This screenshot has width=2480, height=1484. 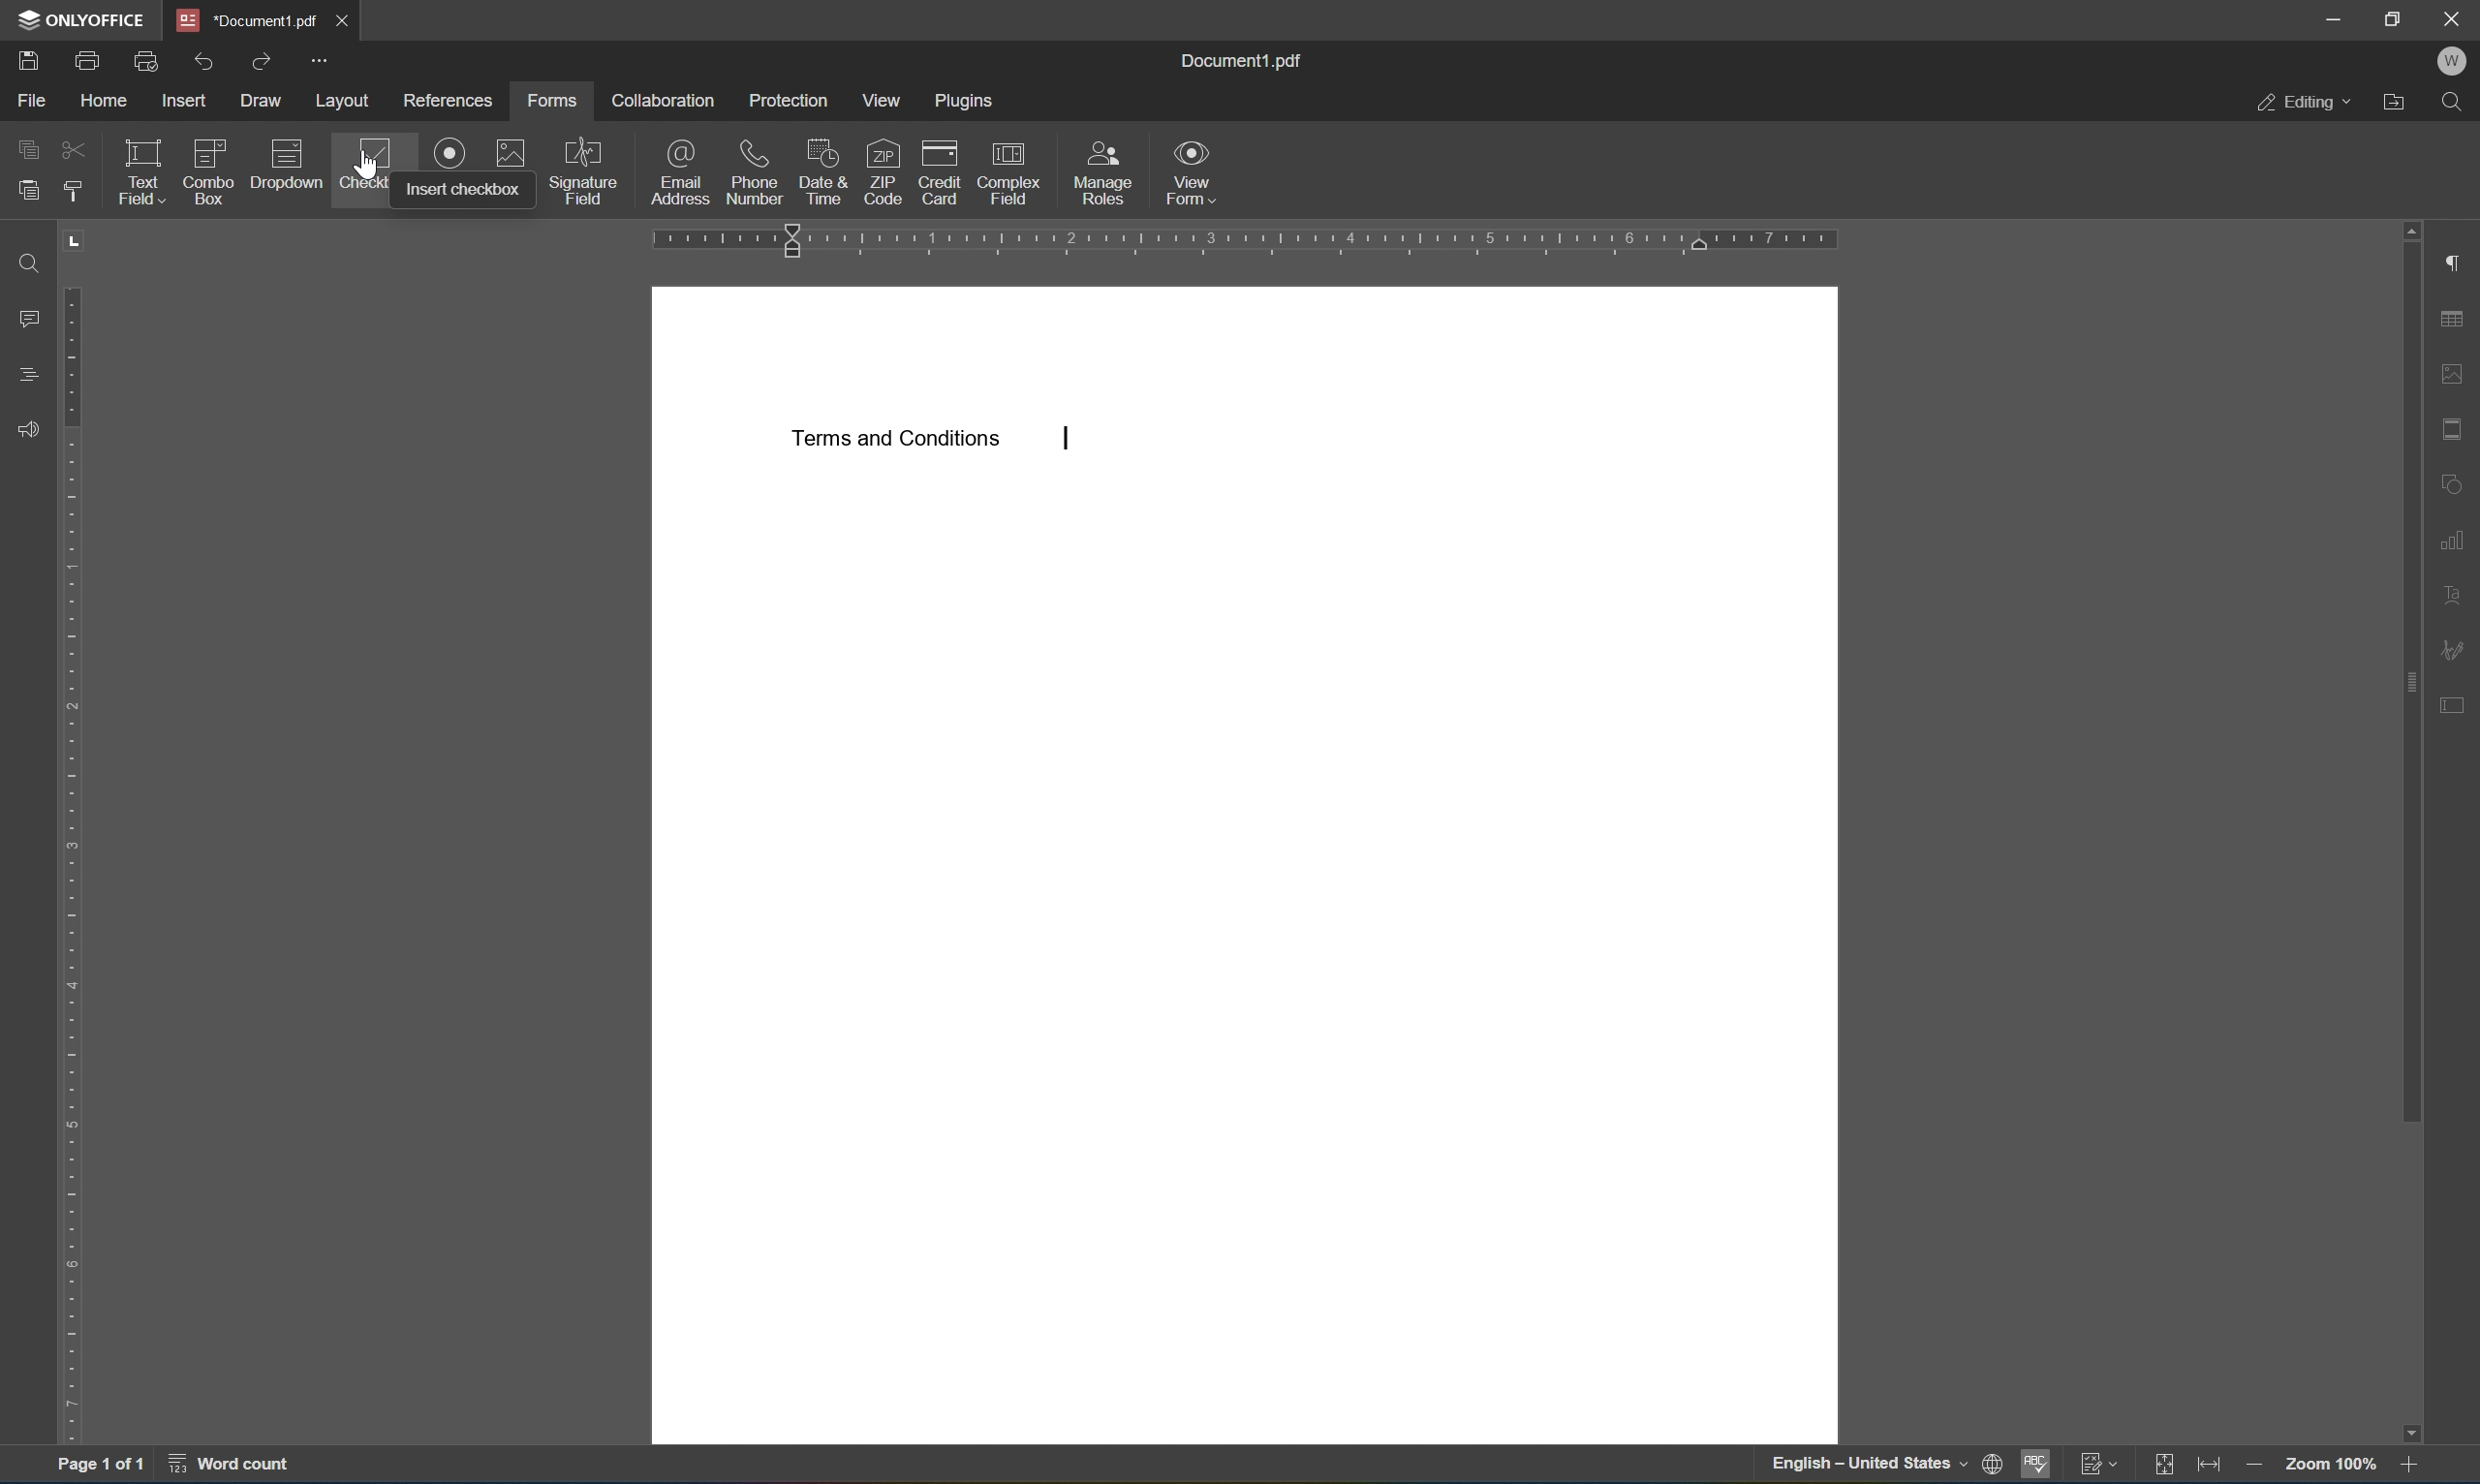 What do you see at coordinates (2455, 651) in the screenshot?
I see `signature settings` at bounding box center [2455, 651].